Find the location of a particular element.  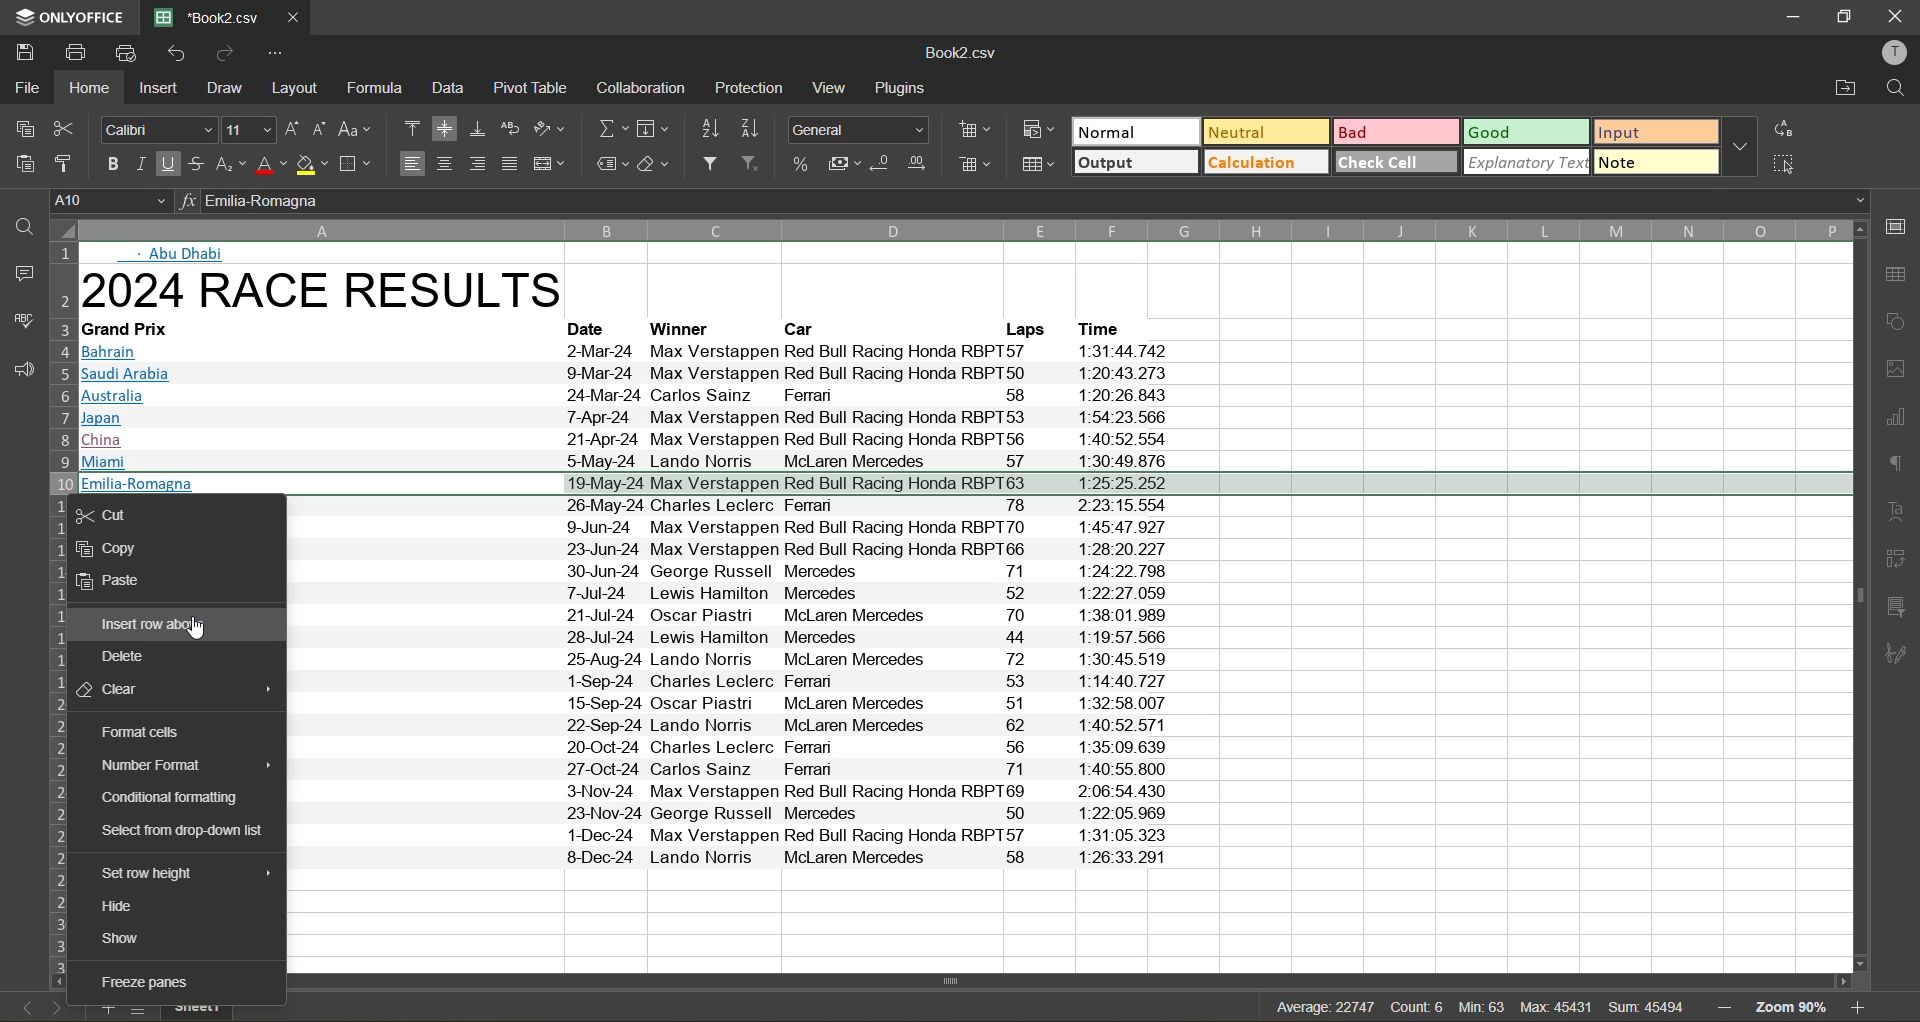

align top is located at coordinates (413, 130).